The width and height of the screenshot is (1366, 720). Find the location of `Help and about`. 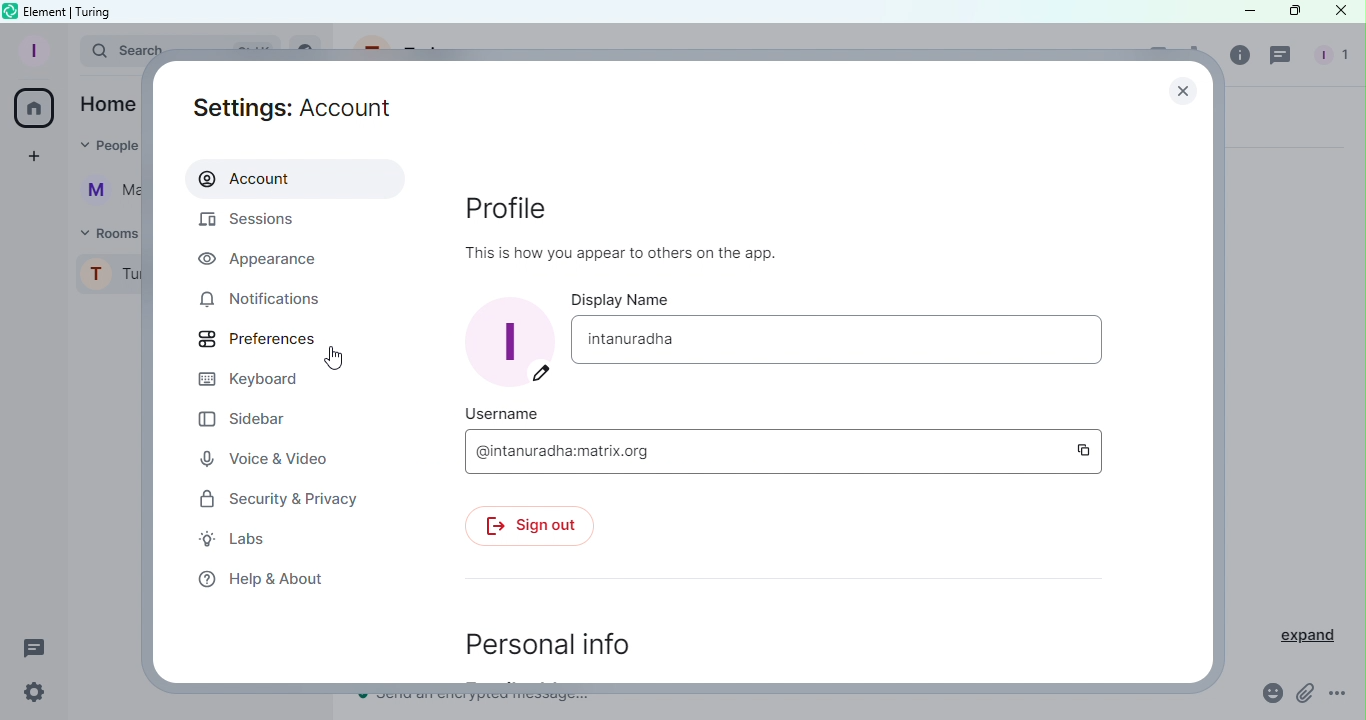

Help and about is located at coordinates (262, 580).